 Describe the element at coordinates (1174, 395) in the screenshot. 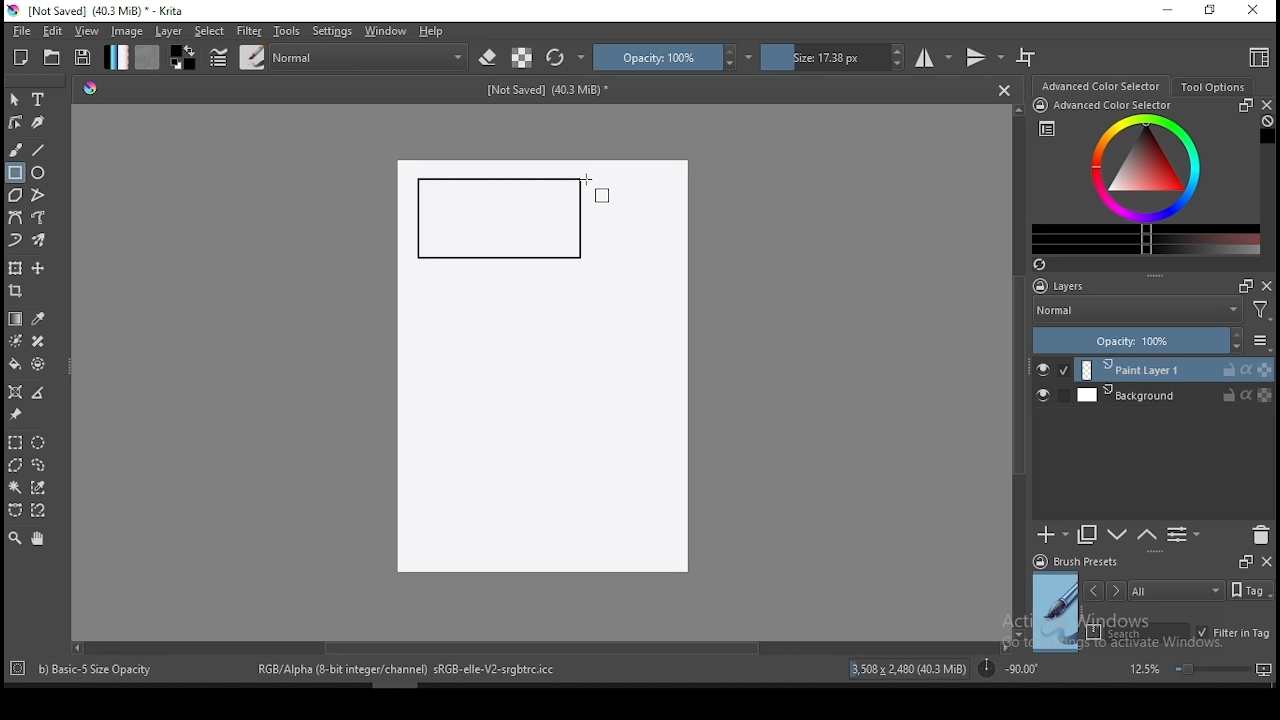

I see `layer` at that location.